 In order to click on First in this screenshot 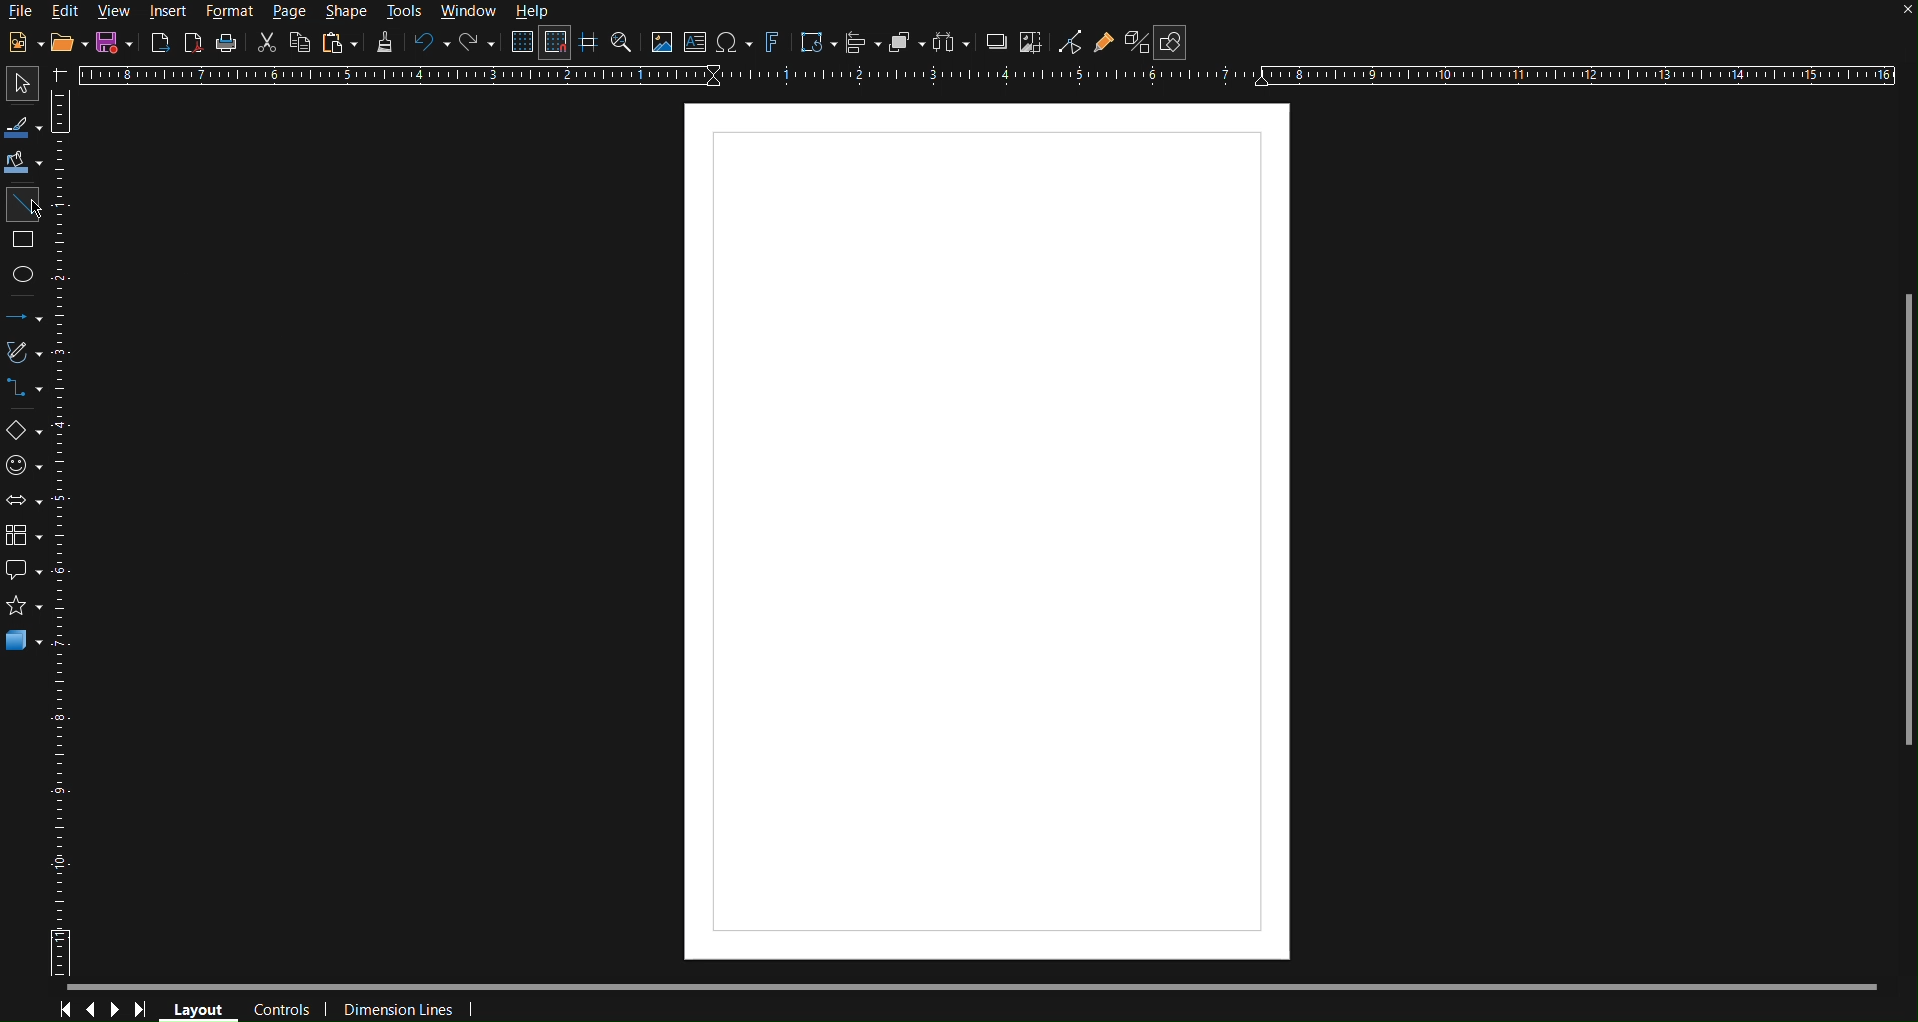, I will do `click(64, 1009)`.